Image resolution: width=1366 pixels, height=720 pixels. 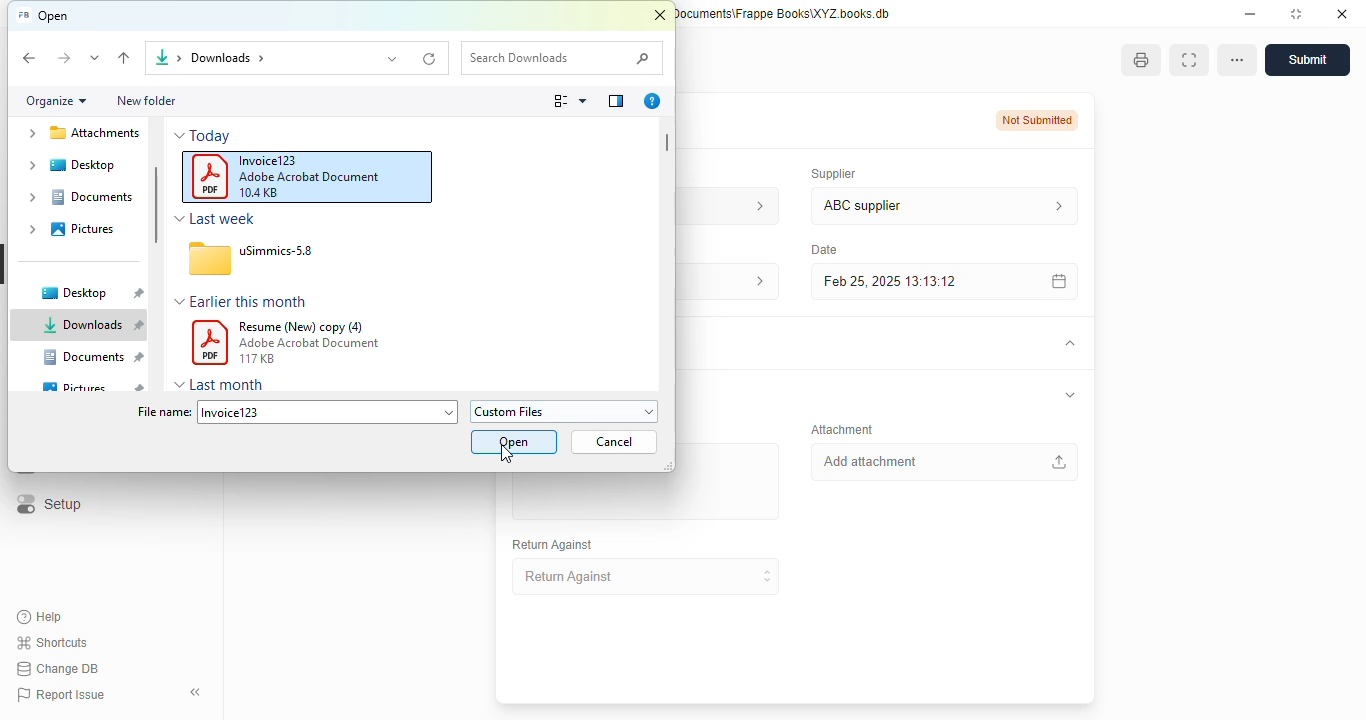 What do you see at coordinates (515, 442) in the screenshot?
I see `open` at bounding box center [515, 442].